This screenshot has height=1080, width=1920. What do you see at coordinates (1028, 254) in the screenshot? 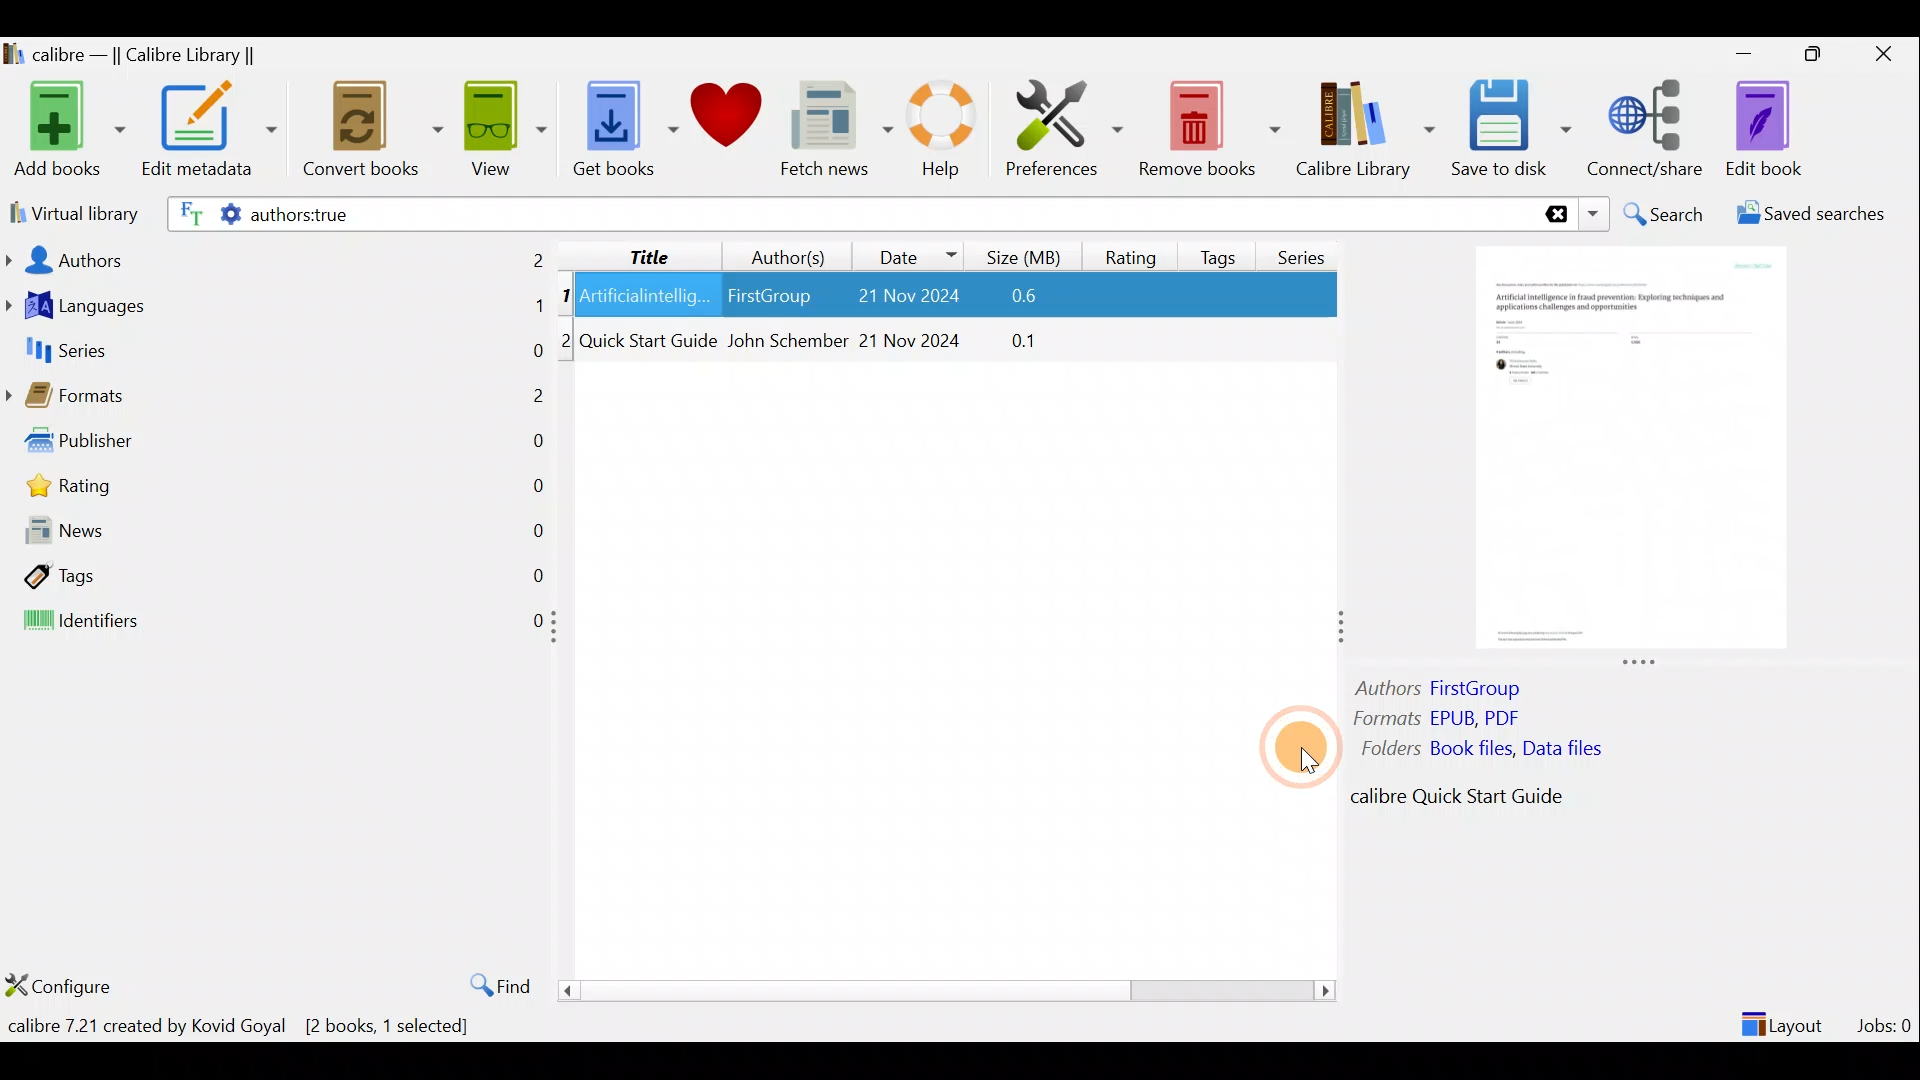
I see `Size` at bounding box center [1028, 254].